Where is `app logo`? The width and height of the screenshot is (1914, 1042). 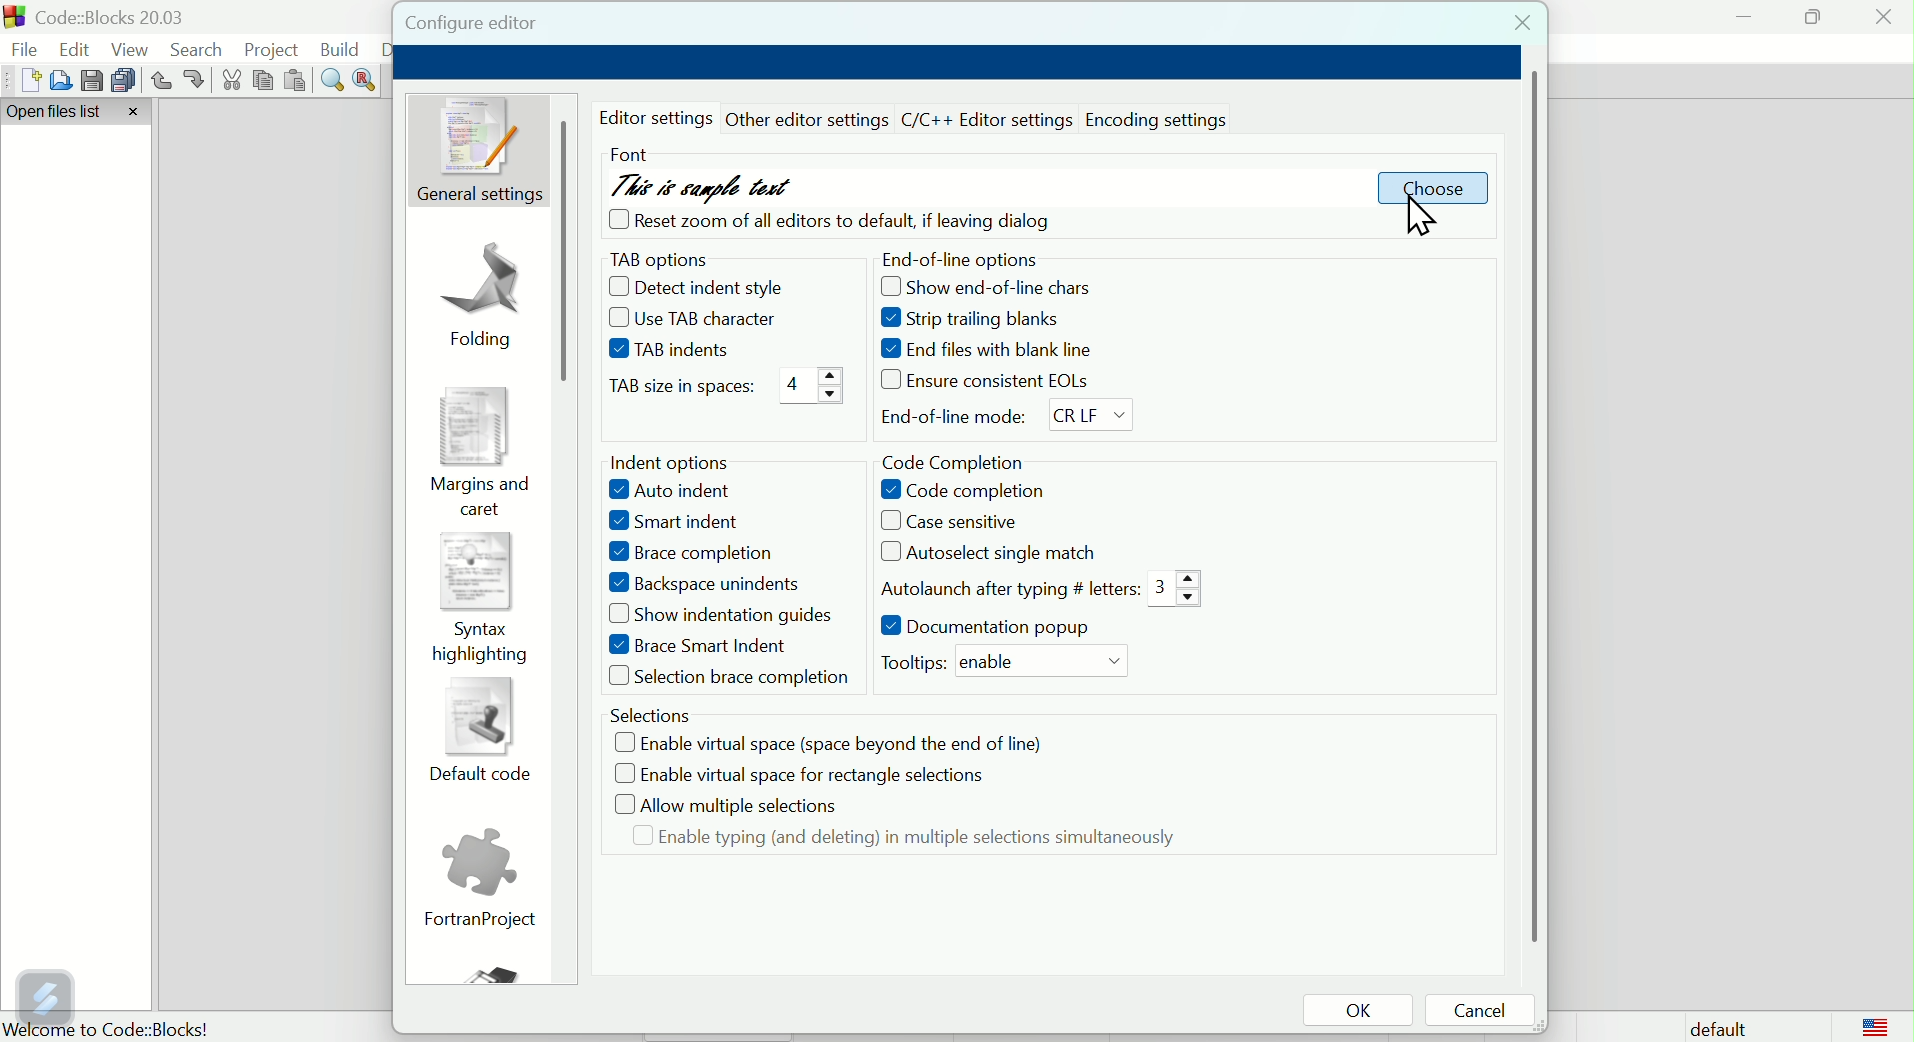
app logo is located at coordinates (12, 17).